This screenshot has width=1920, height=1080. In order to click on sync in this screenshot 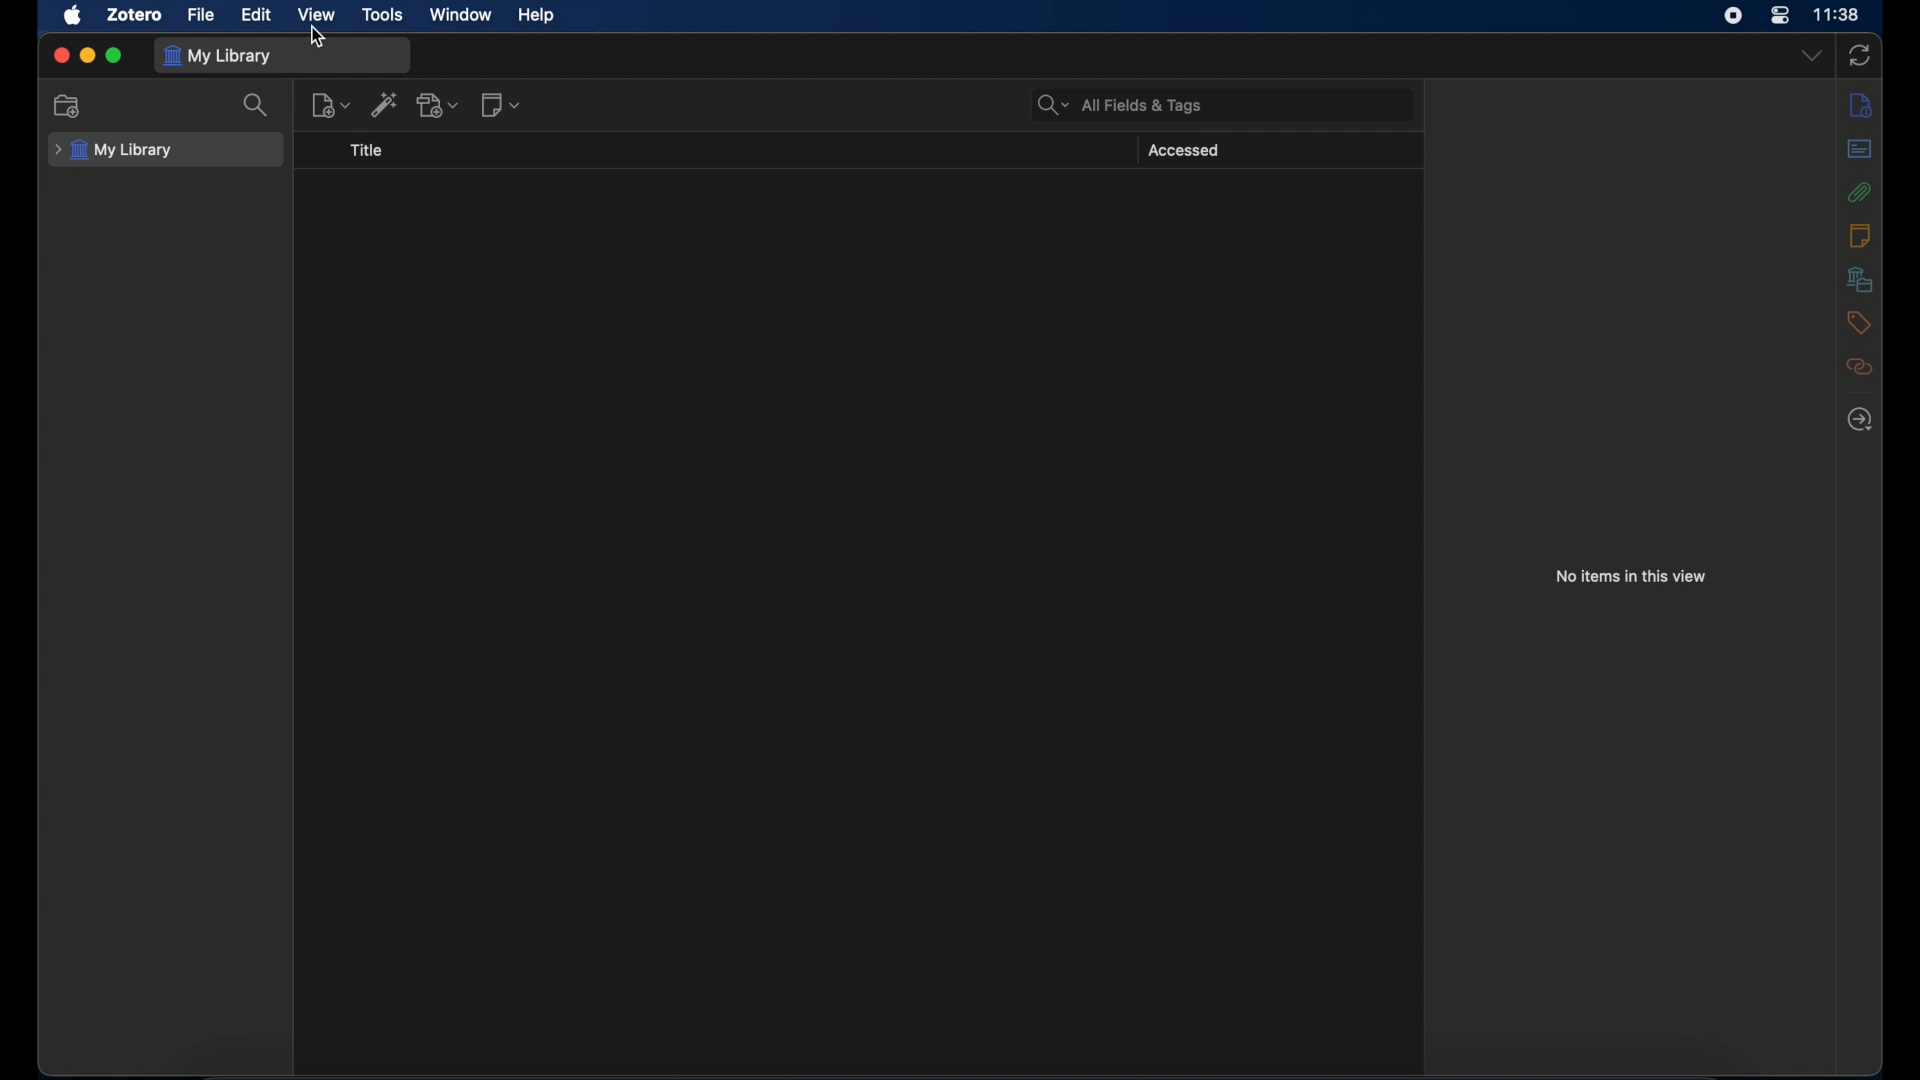, I will do `click(1860, 57)`.